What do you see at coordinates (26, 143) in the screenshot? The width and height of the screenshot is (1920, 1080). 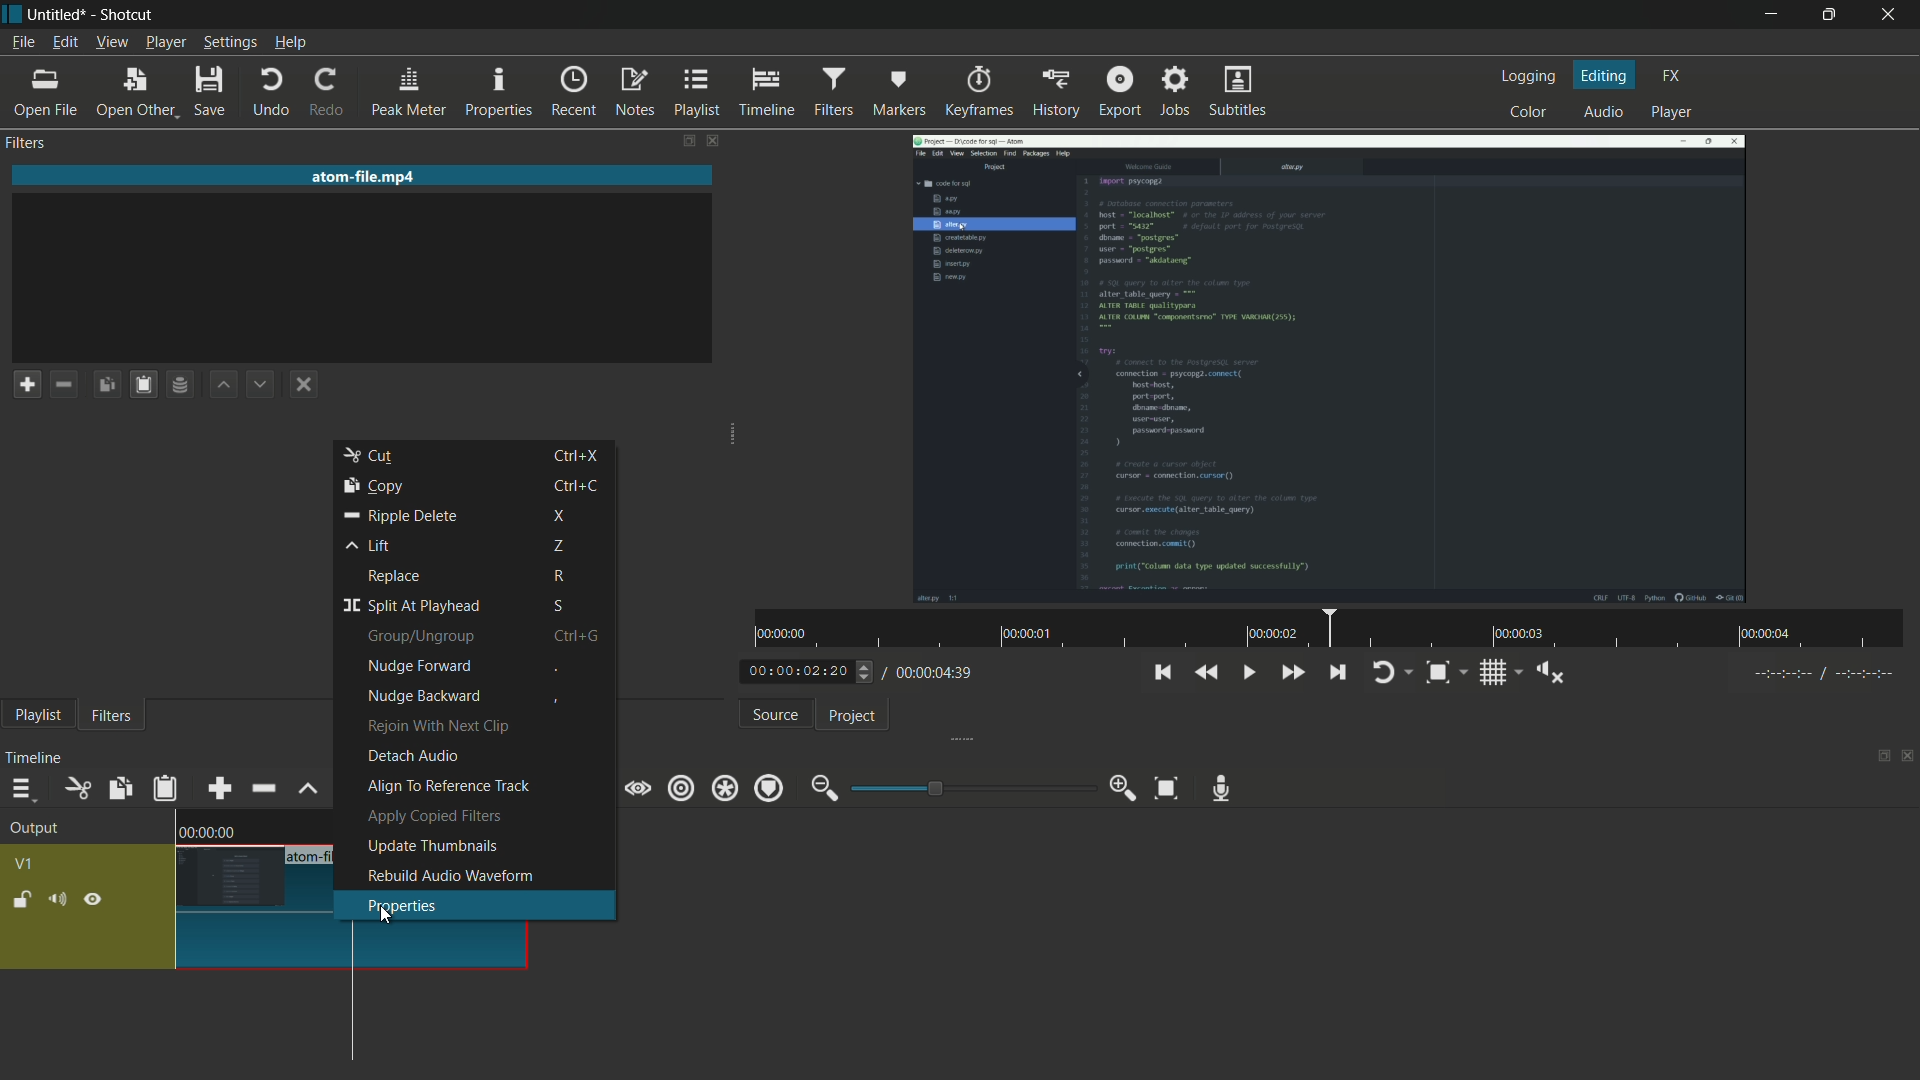 I see `filters` at bounding box center [26, 143].